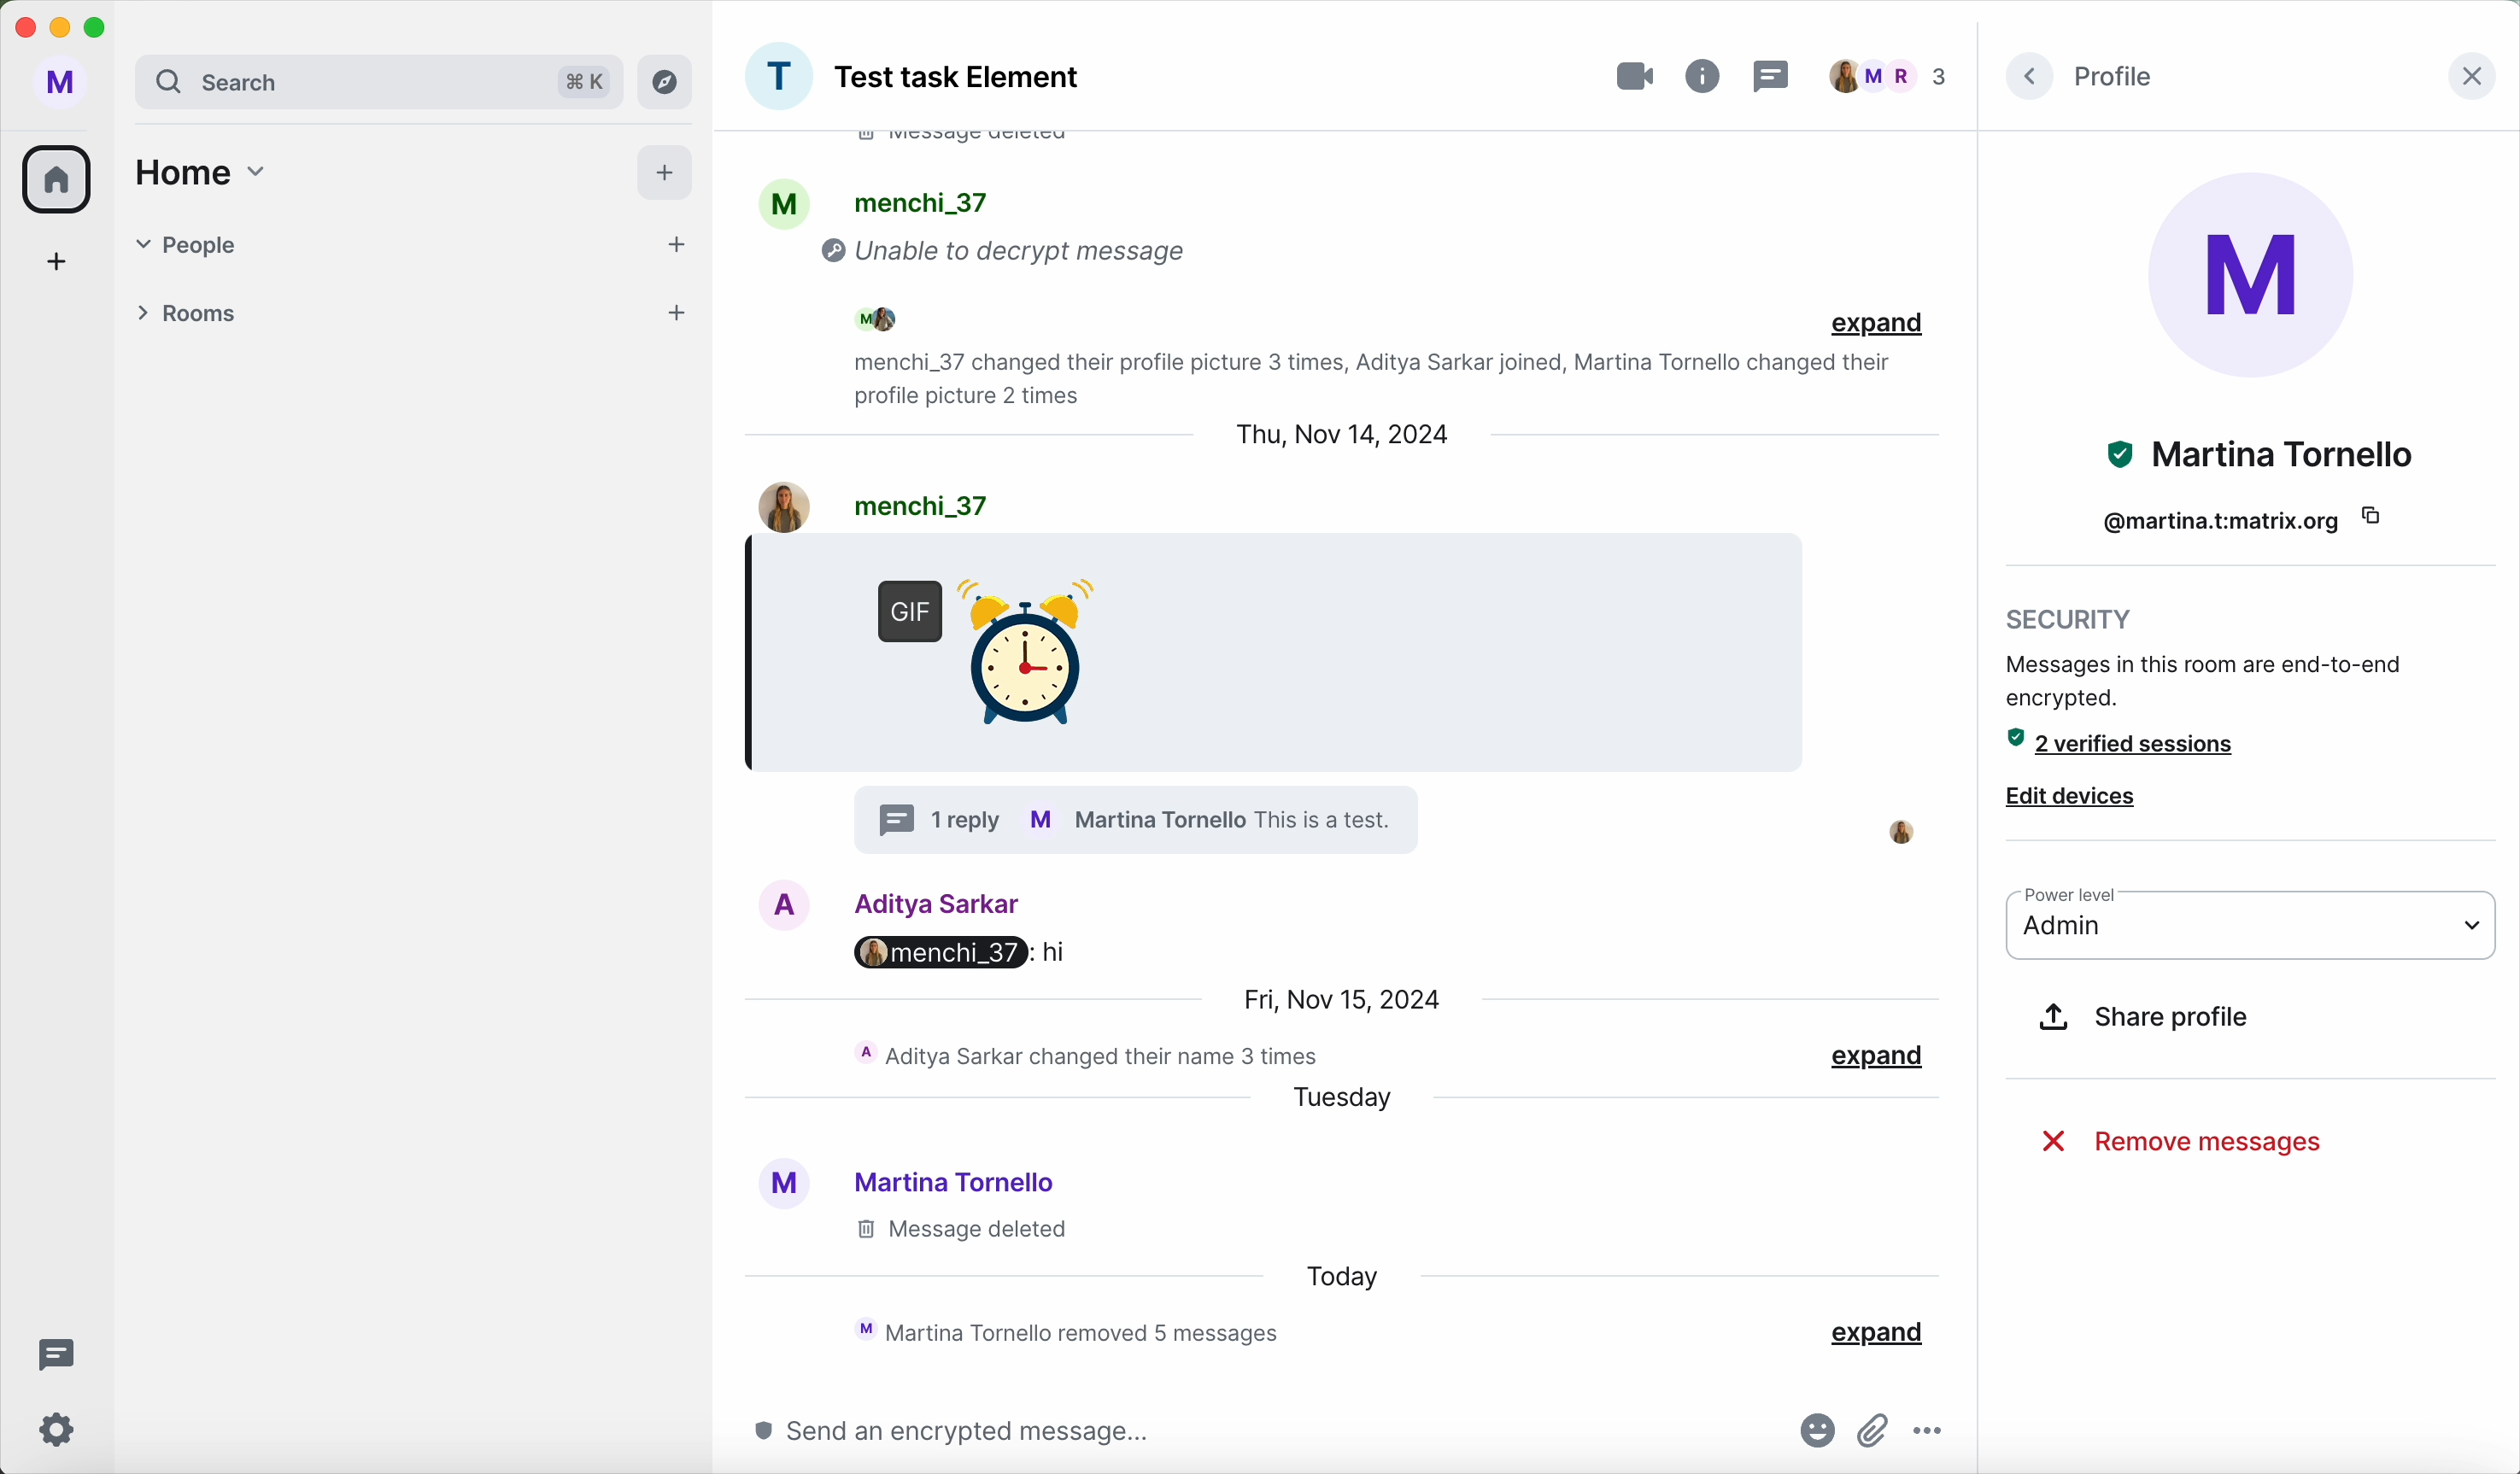 Image resolution: width=2520 pixels, height=1474 pixels. What do you see at coordinates (675, 312) in the screenshot?
I see `add` at bounding box center [675, 312].